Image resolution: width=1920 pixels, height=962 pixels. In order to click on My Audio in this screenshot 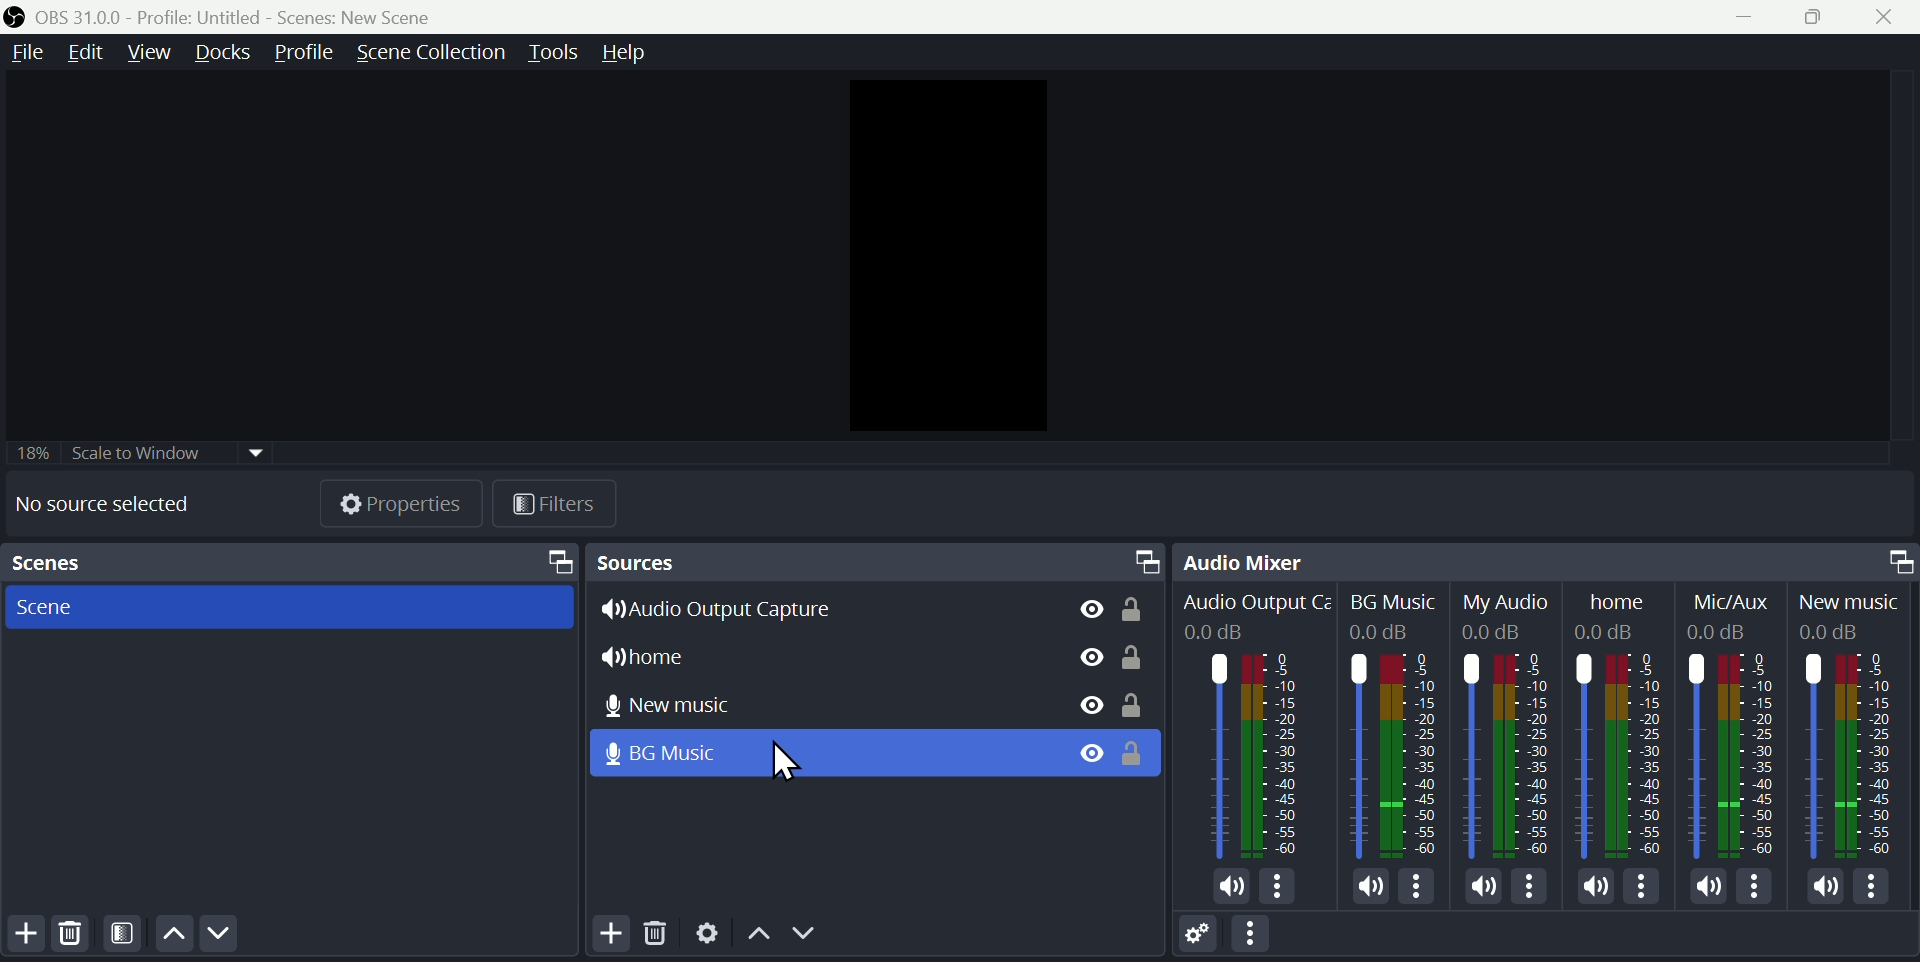, I will do `click(1512, 722)`.